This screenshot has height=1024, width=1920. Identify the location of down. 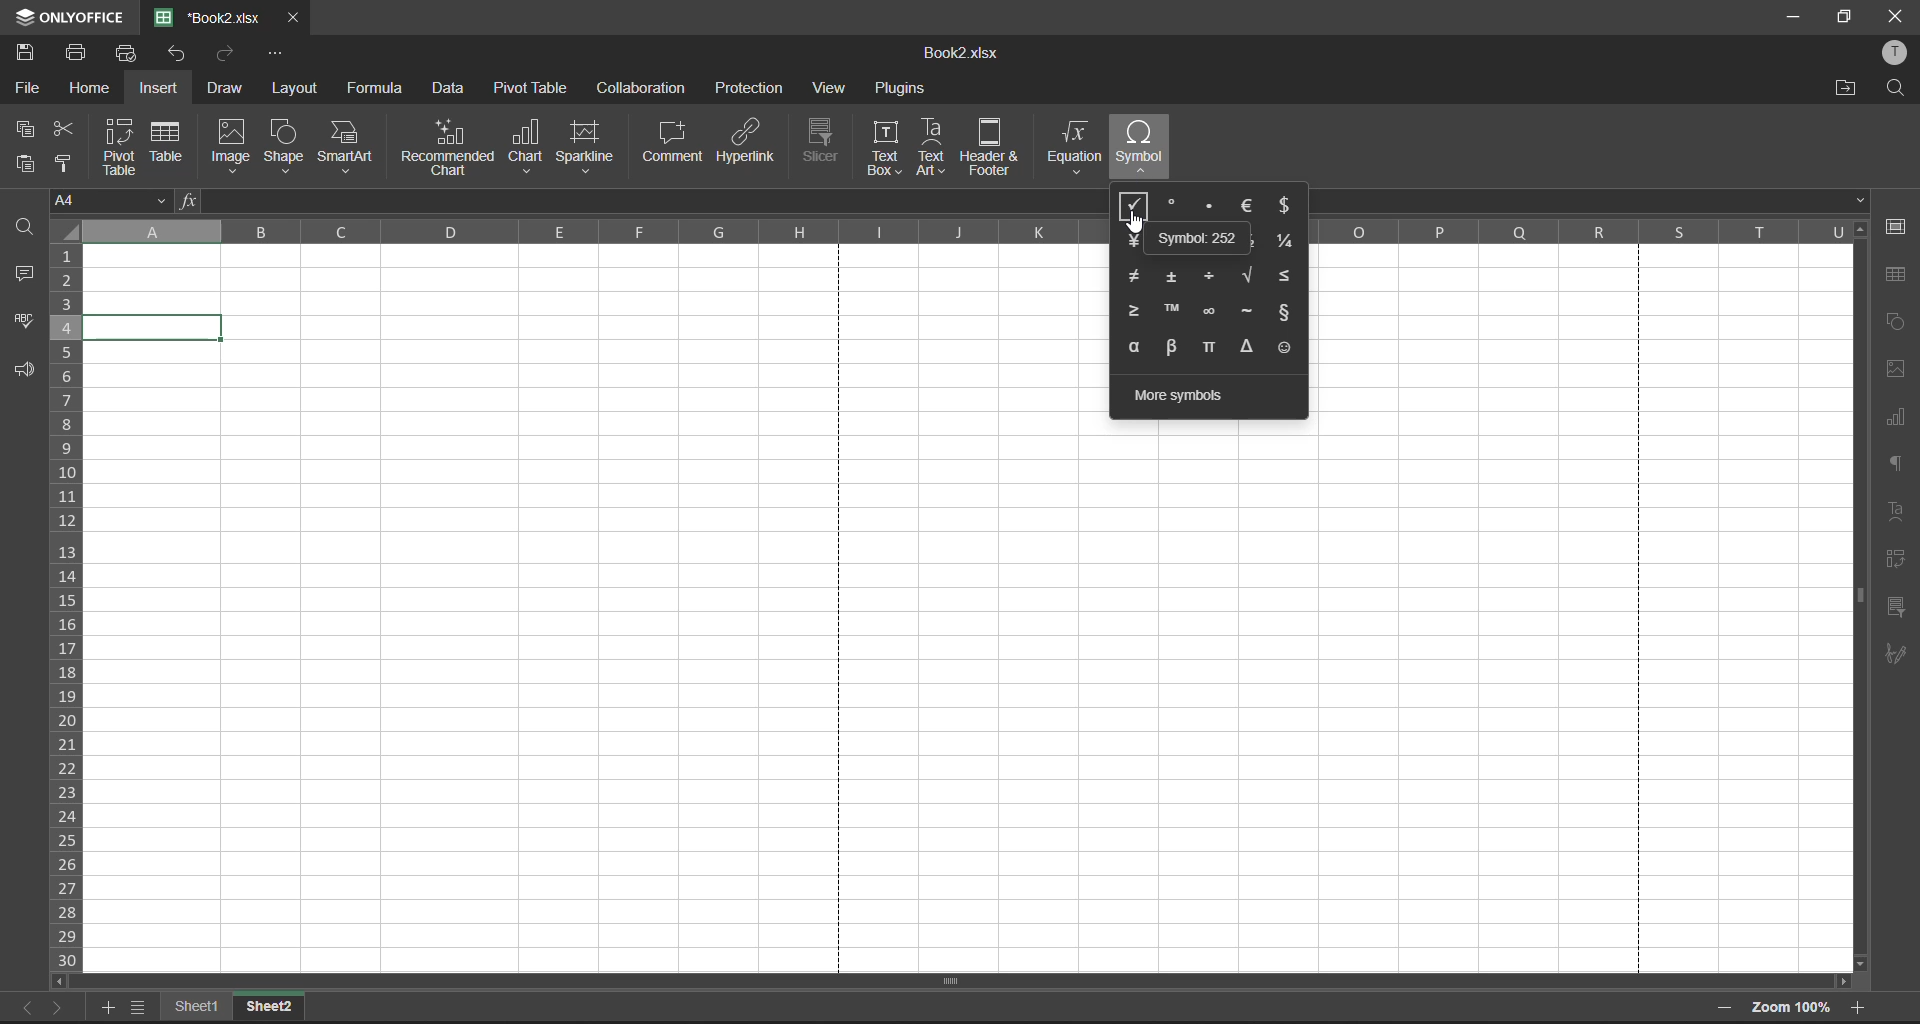
(1862, 203).